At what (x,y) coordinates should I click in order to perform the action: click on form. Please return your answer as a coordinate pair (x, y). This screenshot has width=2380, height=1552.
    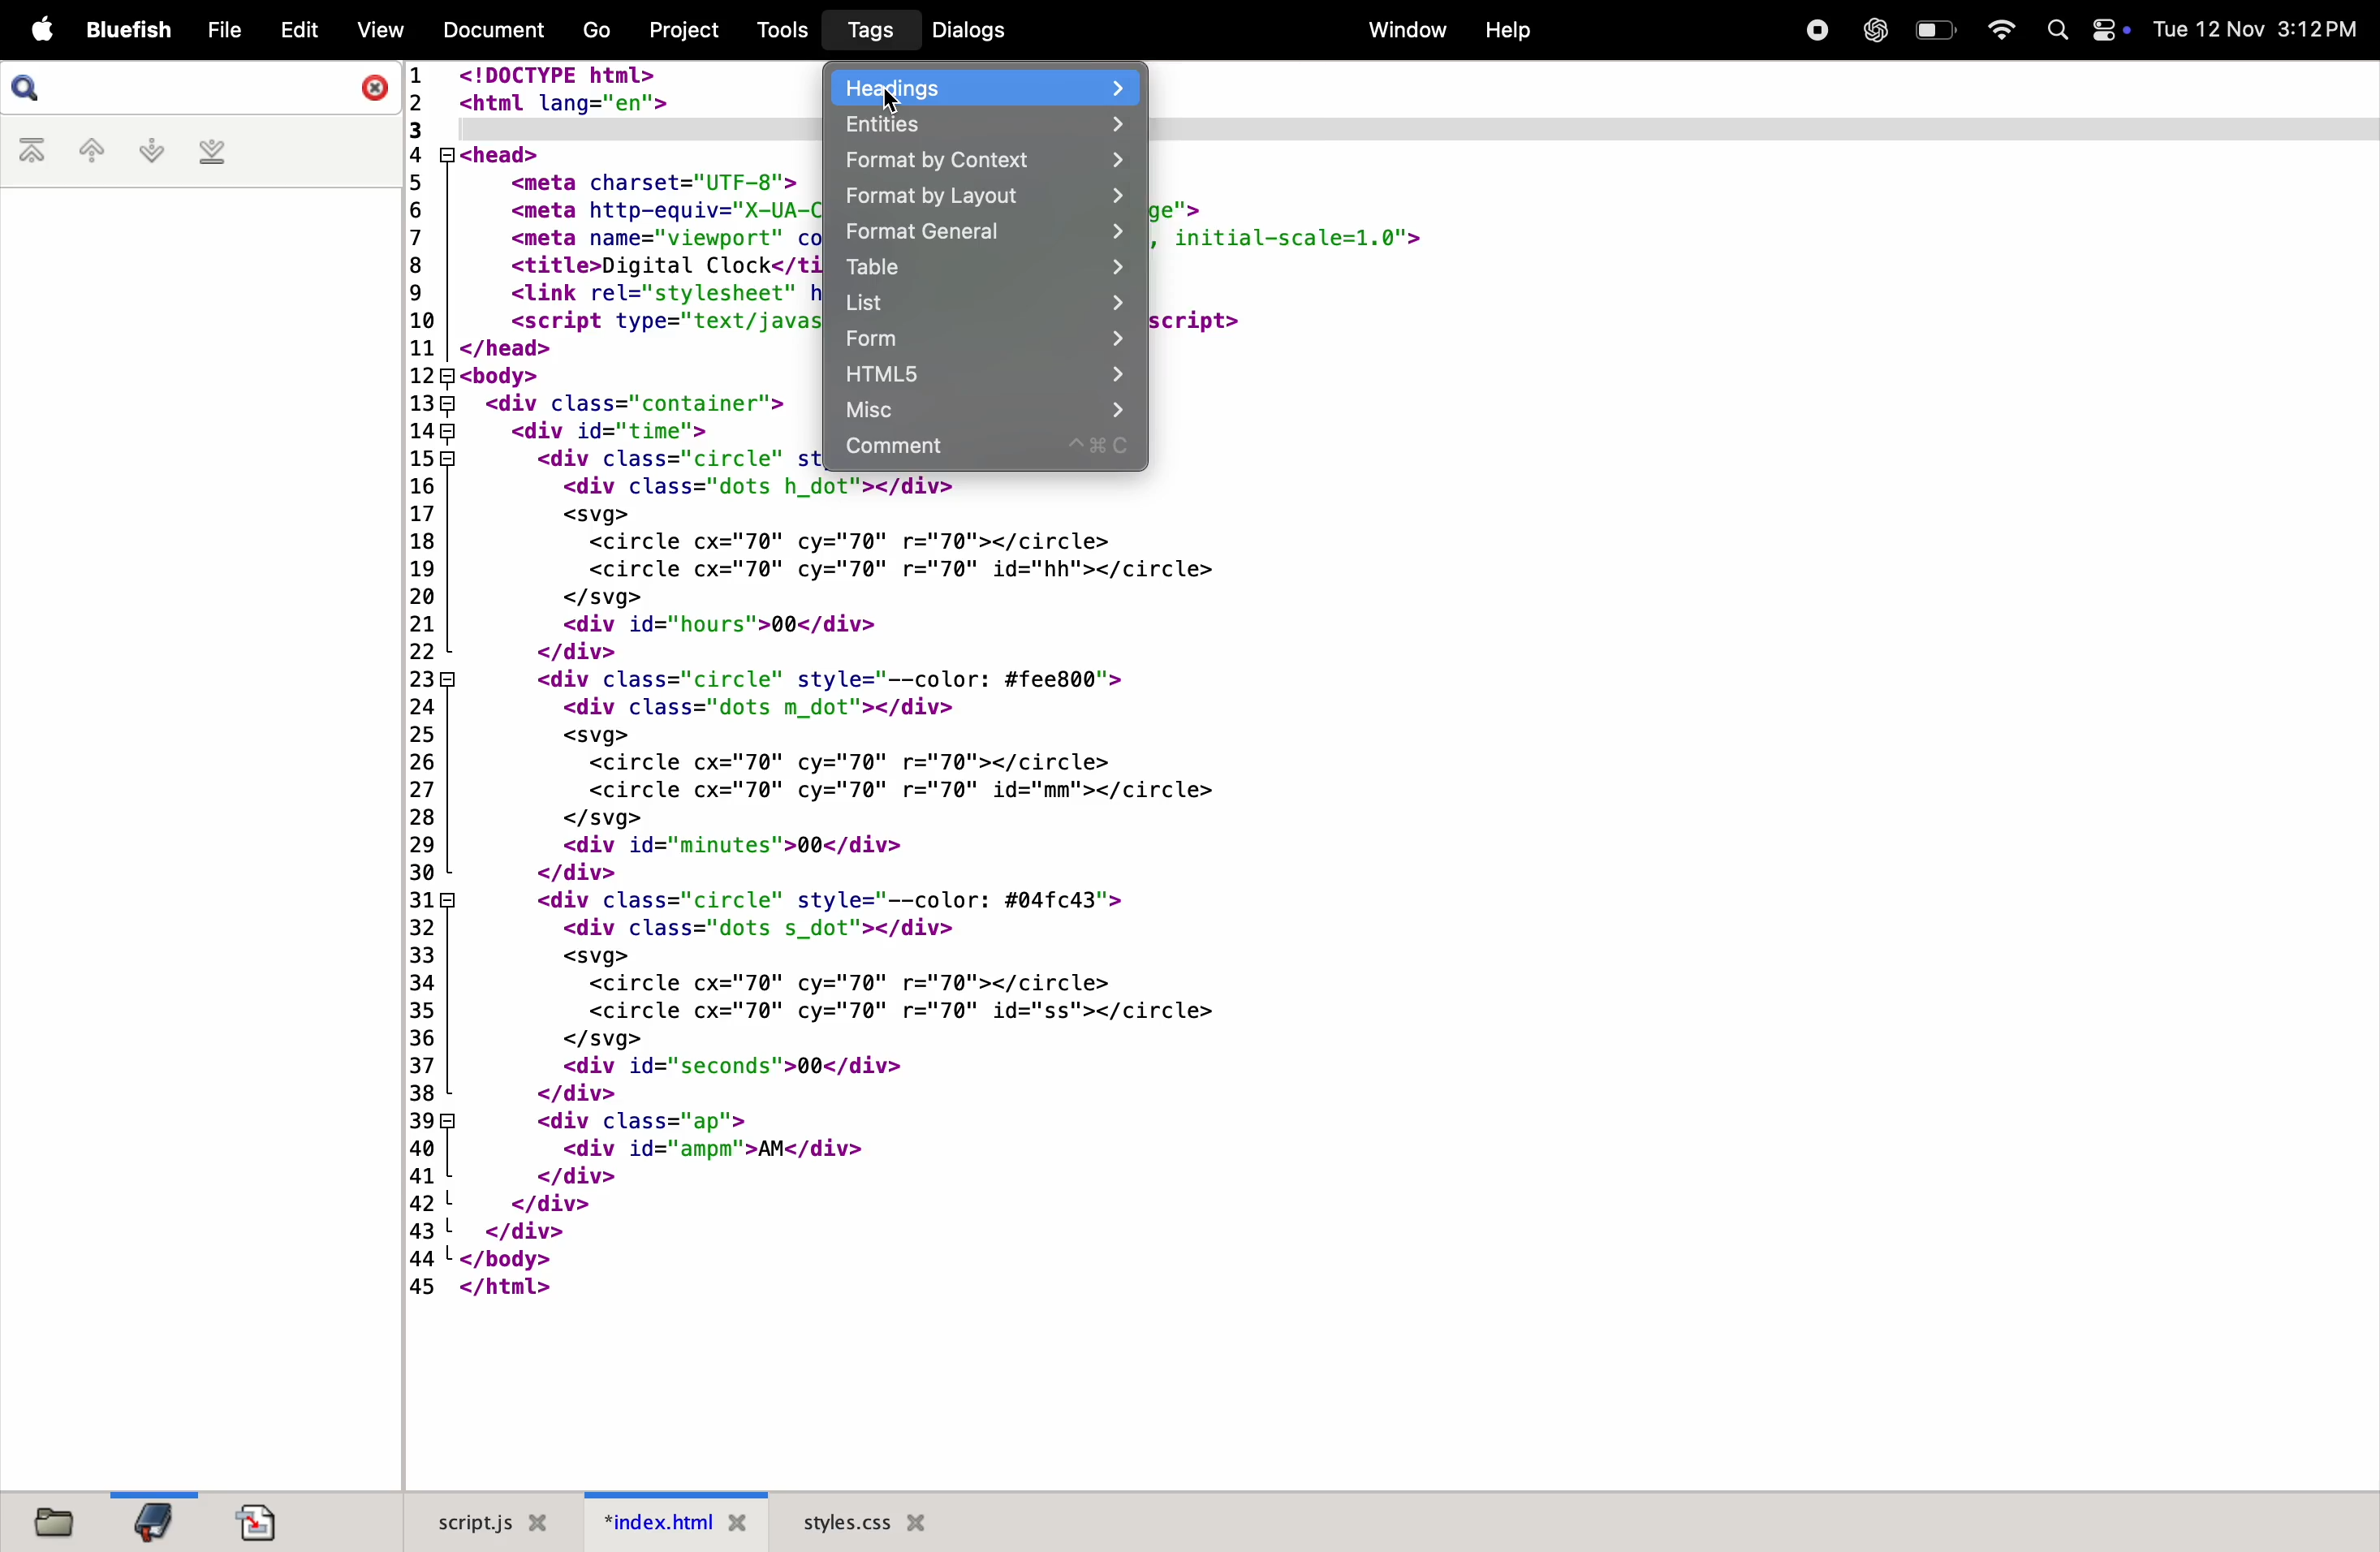
    Looking at the image, I should click on (981, 340).